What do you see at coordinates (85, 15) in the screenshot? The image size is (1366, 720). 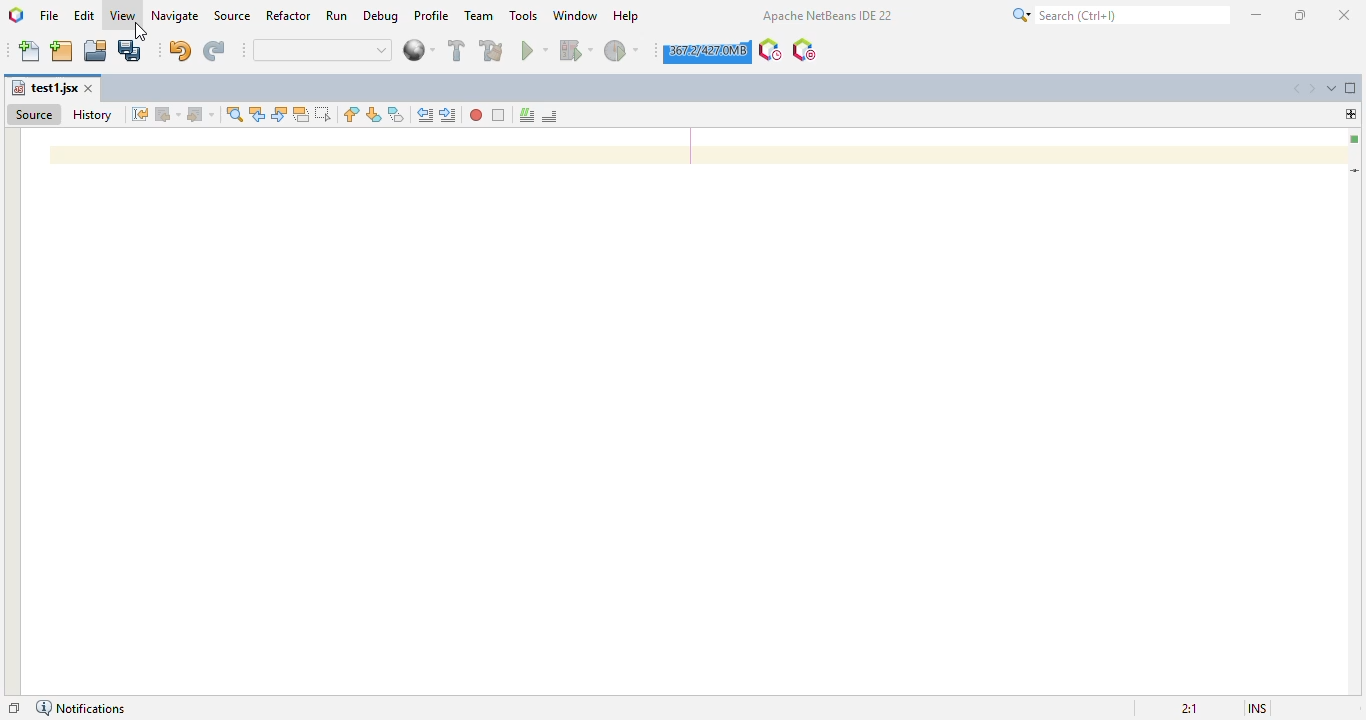 I see `edit` at bounding box center [85, 15].